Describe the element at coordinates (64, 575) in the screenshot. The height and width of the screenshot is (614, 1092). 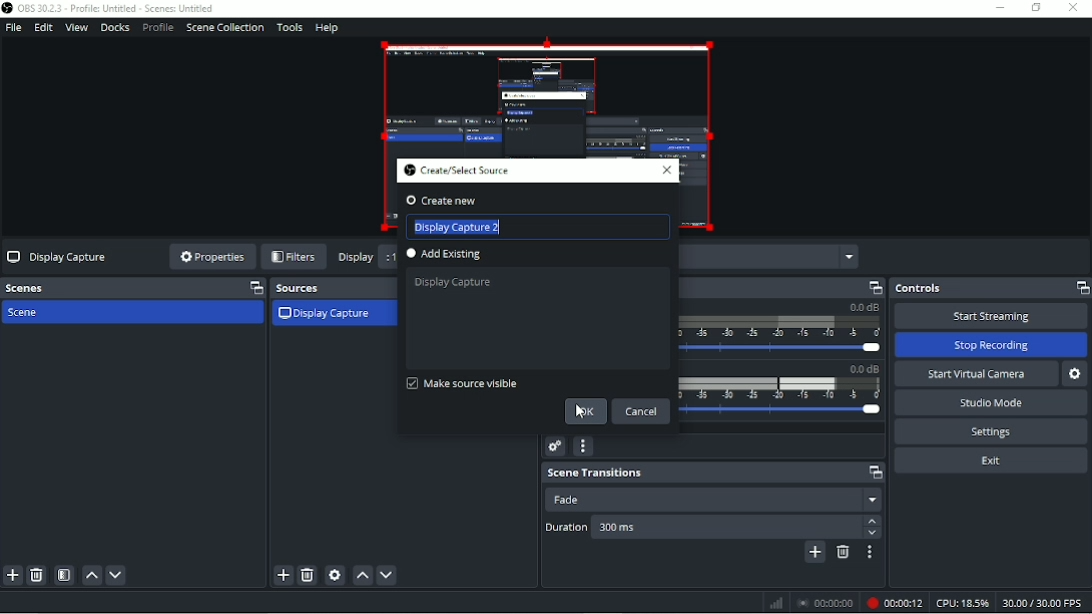
I see `Open scene filters` at that location.